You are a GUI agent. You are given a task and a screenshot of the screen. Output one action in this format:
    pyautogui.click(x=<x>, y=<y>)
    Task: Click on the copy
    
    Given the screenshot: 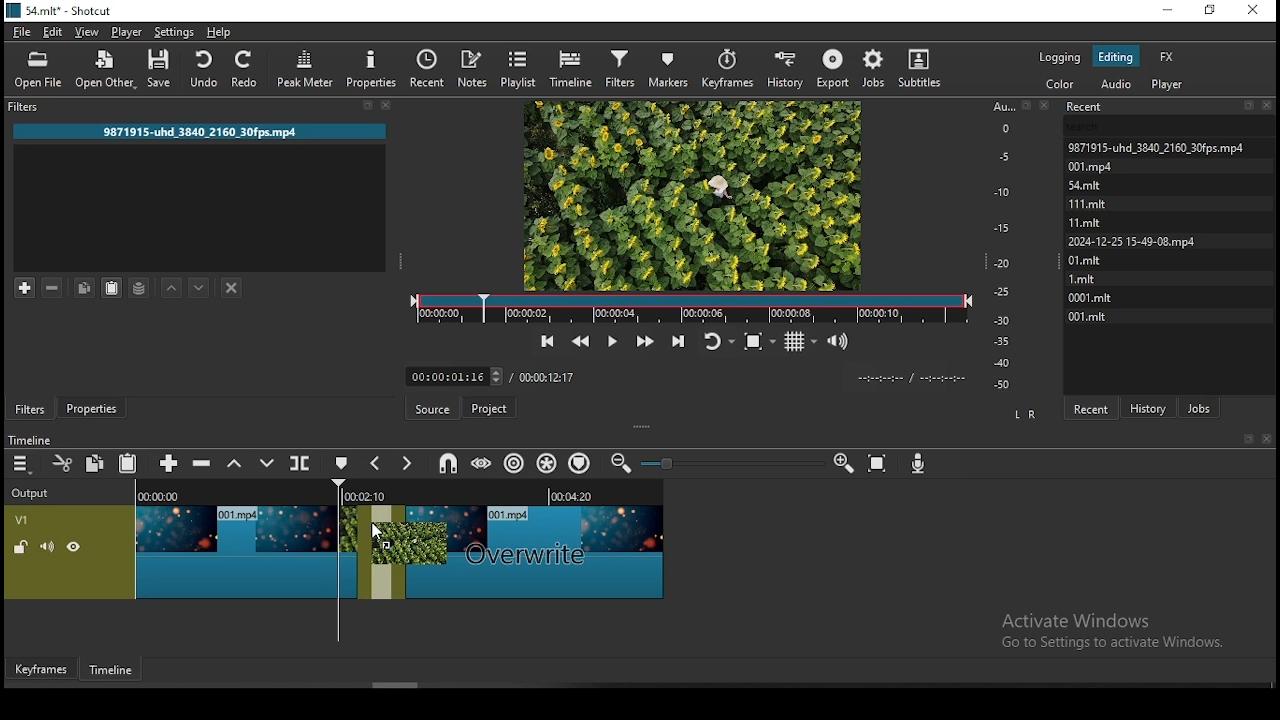 What is the action you would take?
    pyautogui.click(x=84, y=288)
    